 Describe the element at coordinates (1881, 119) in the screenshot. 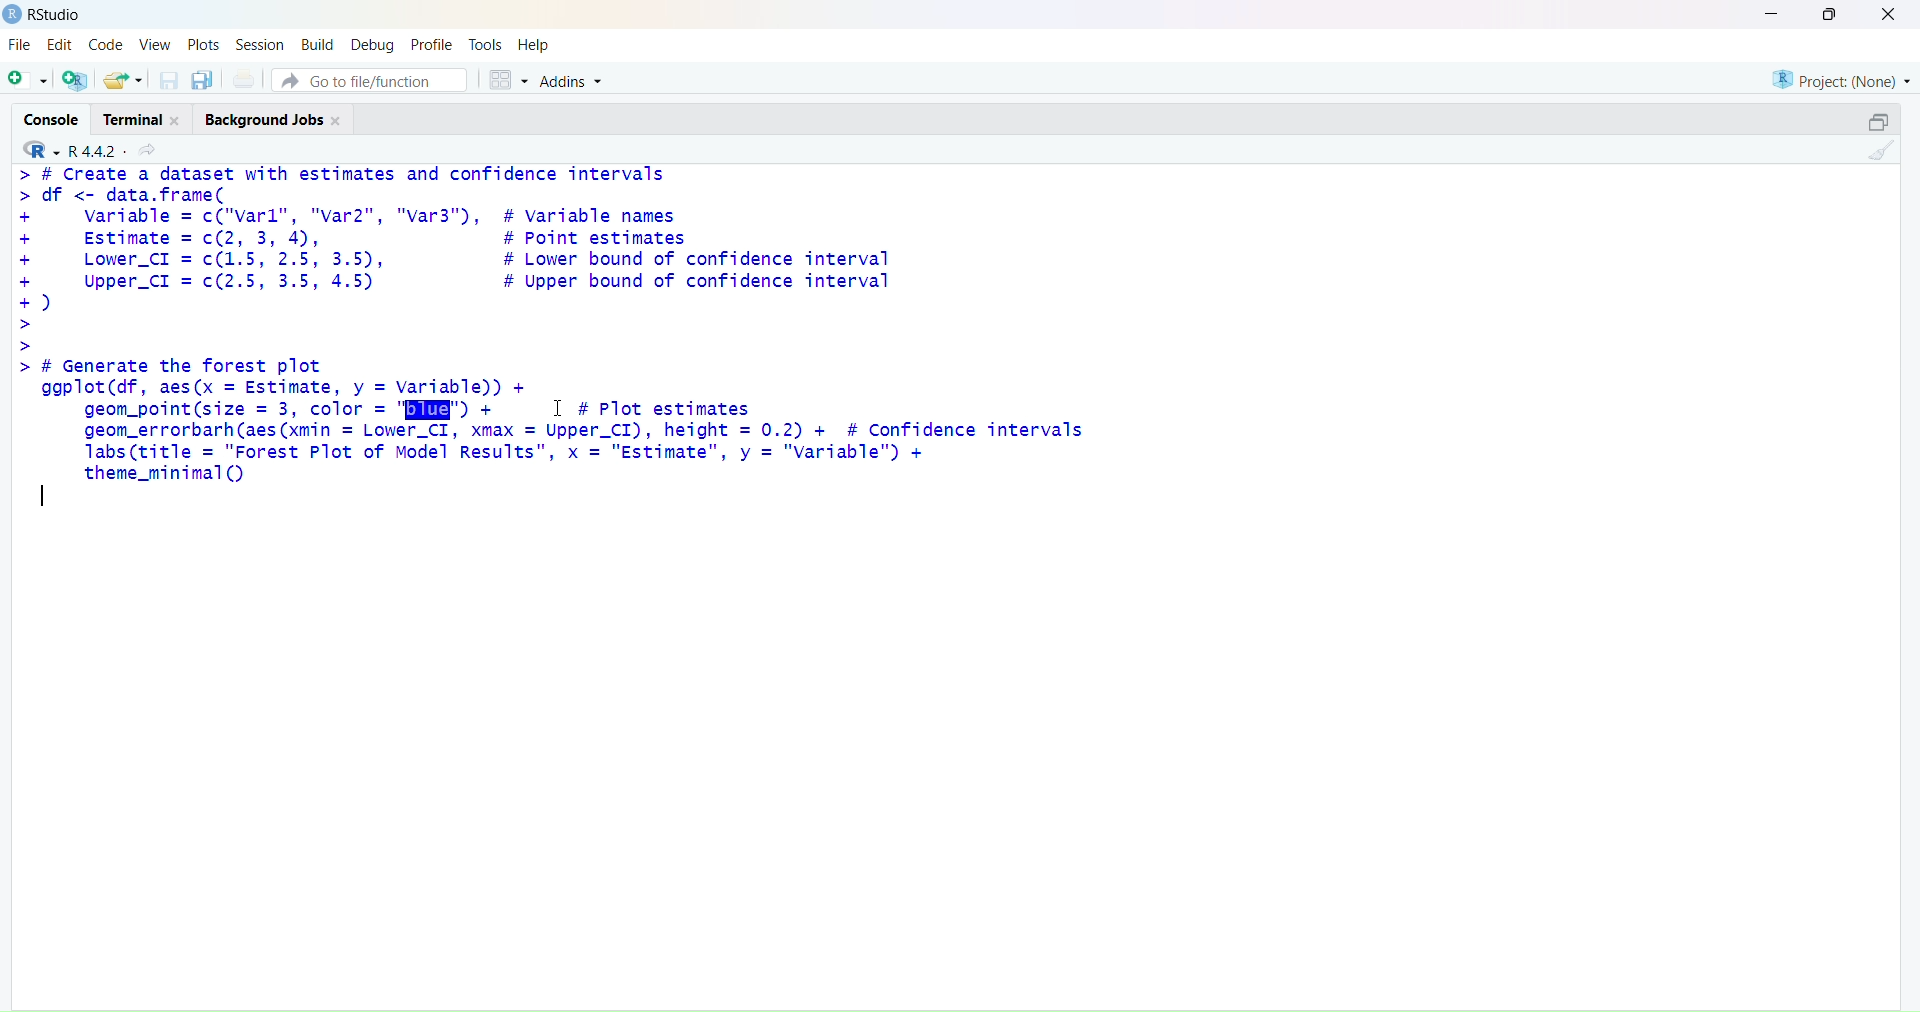

I see `maximize` at that location.